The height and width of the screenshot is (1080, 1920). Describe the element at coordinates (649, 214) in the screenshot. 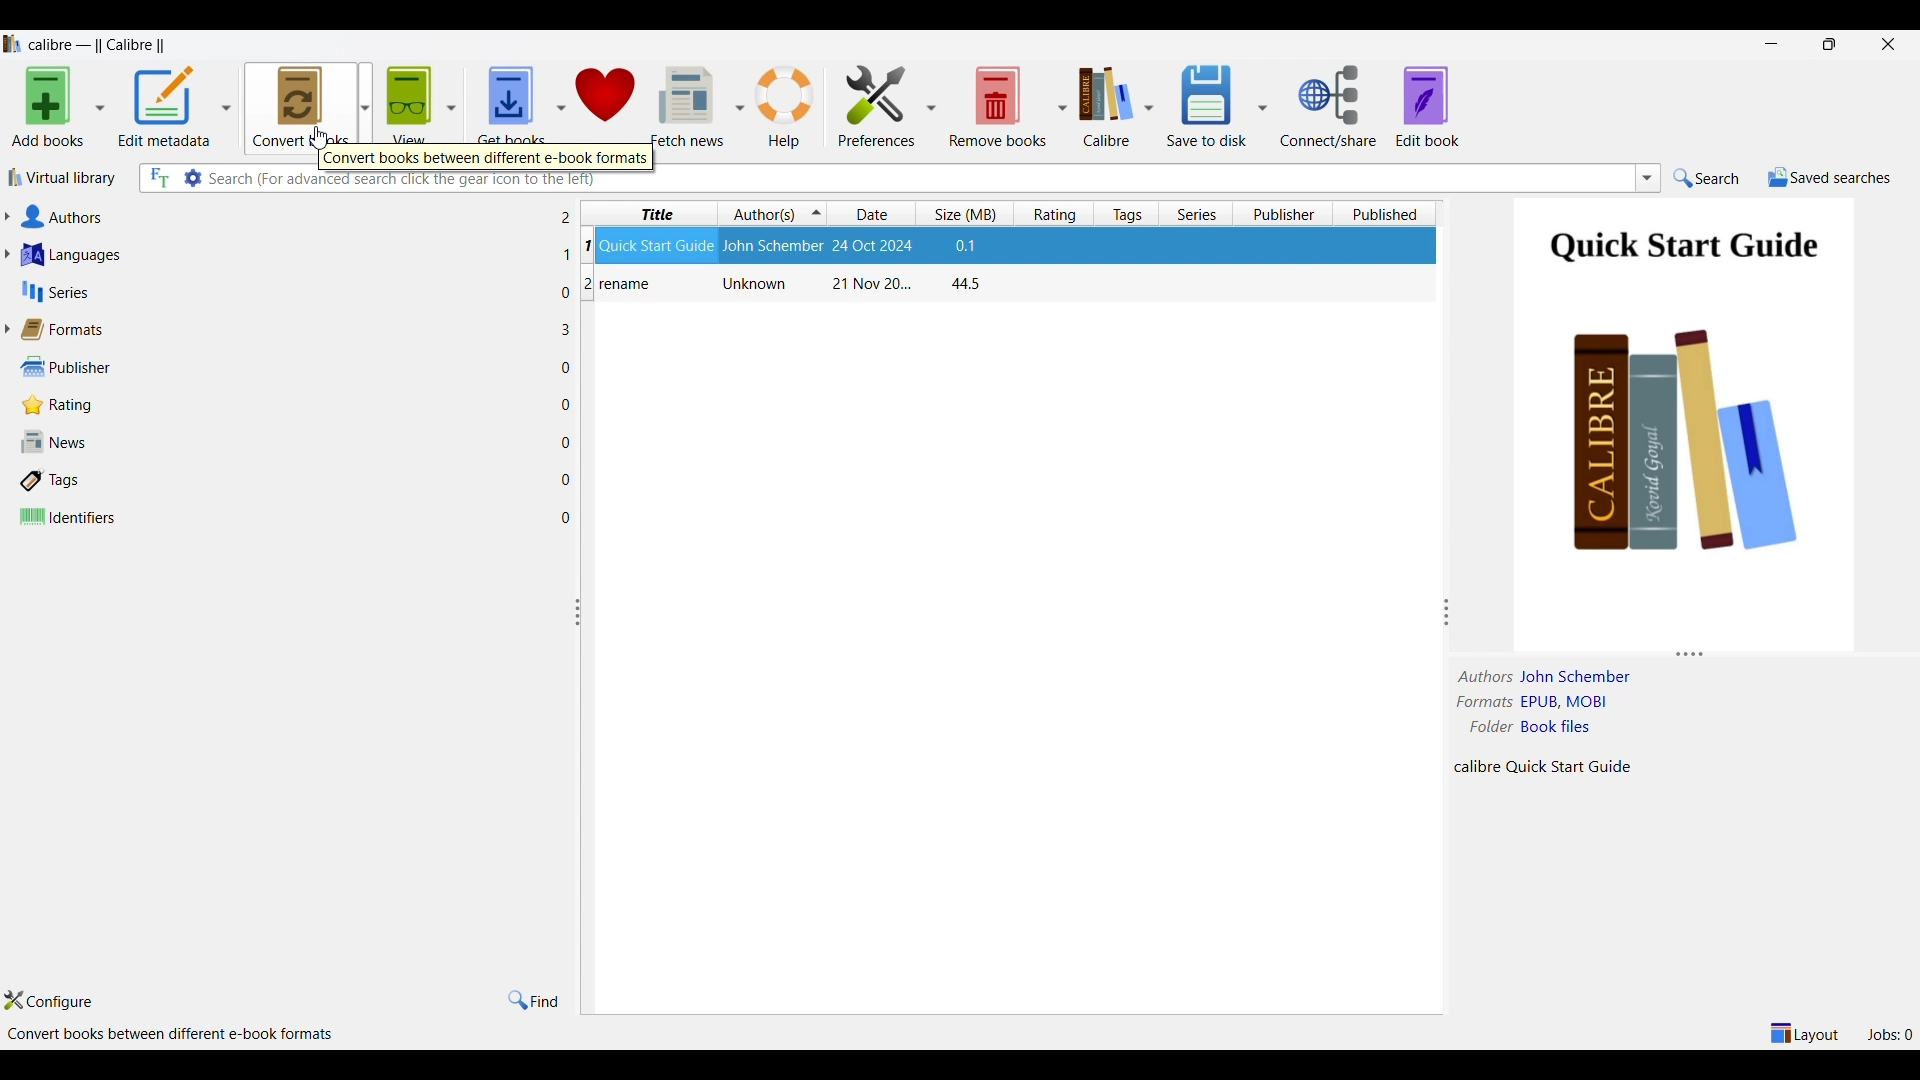

I see `Title column` at that location.